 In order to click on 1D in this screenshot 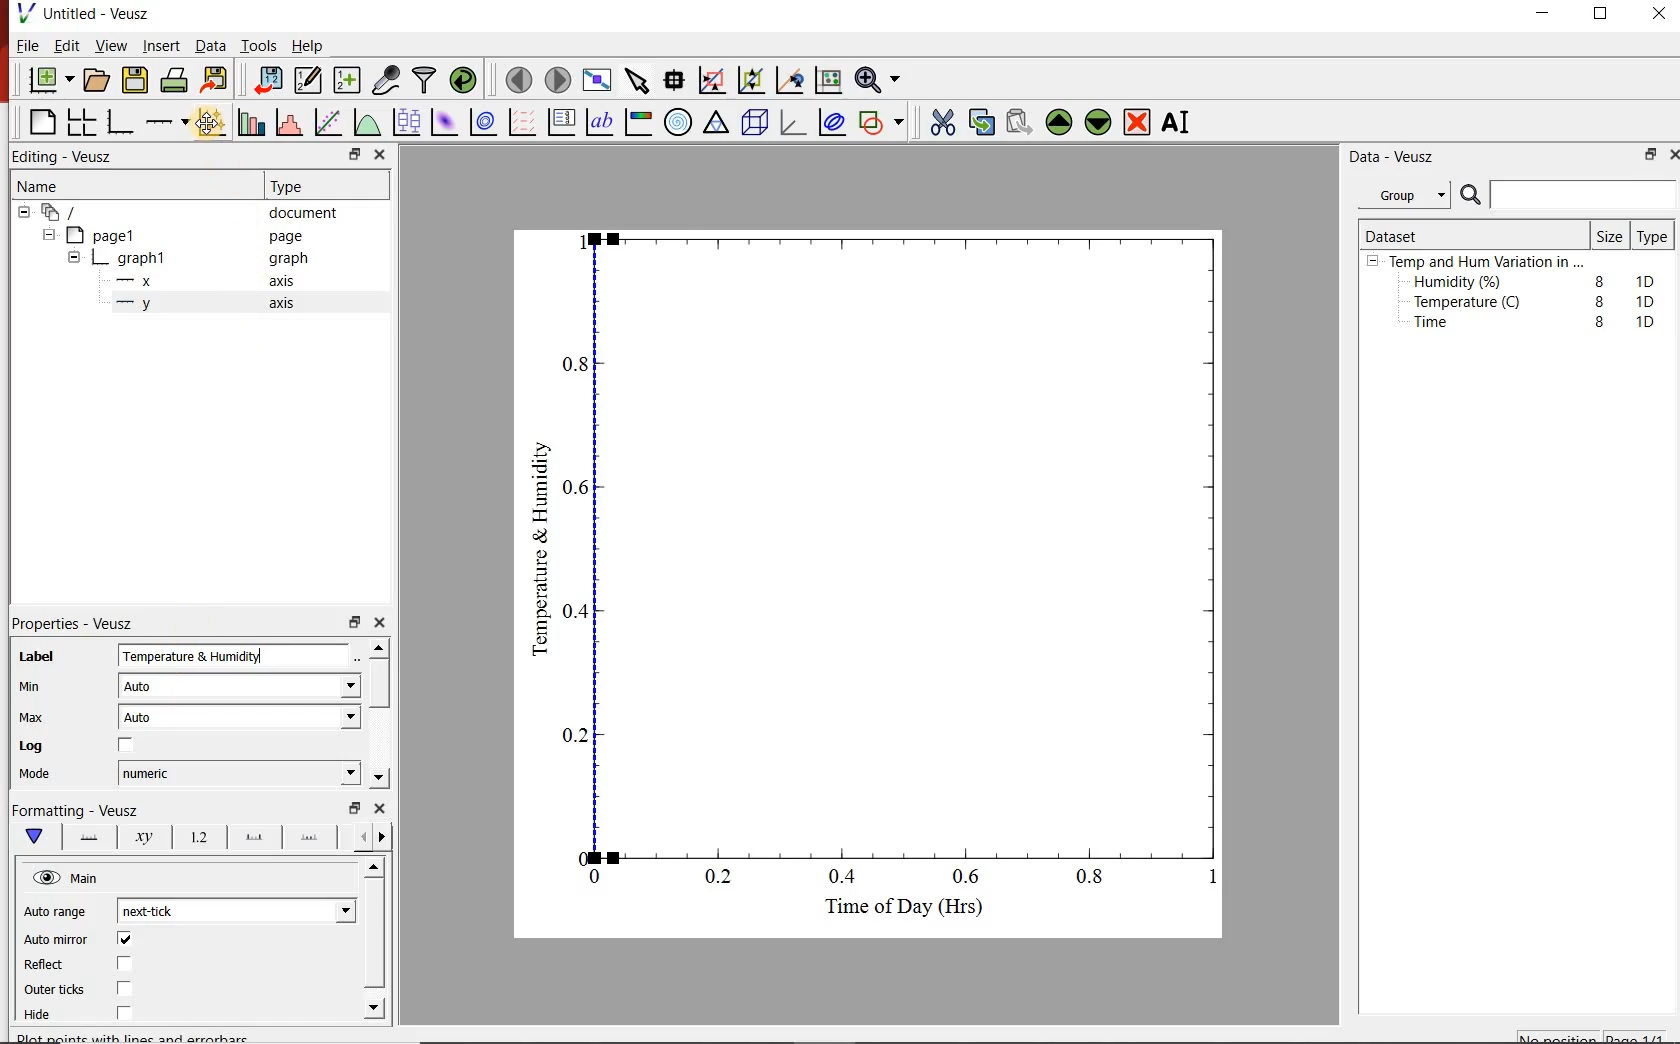, I will do `click(1645, 321)`.